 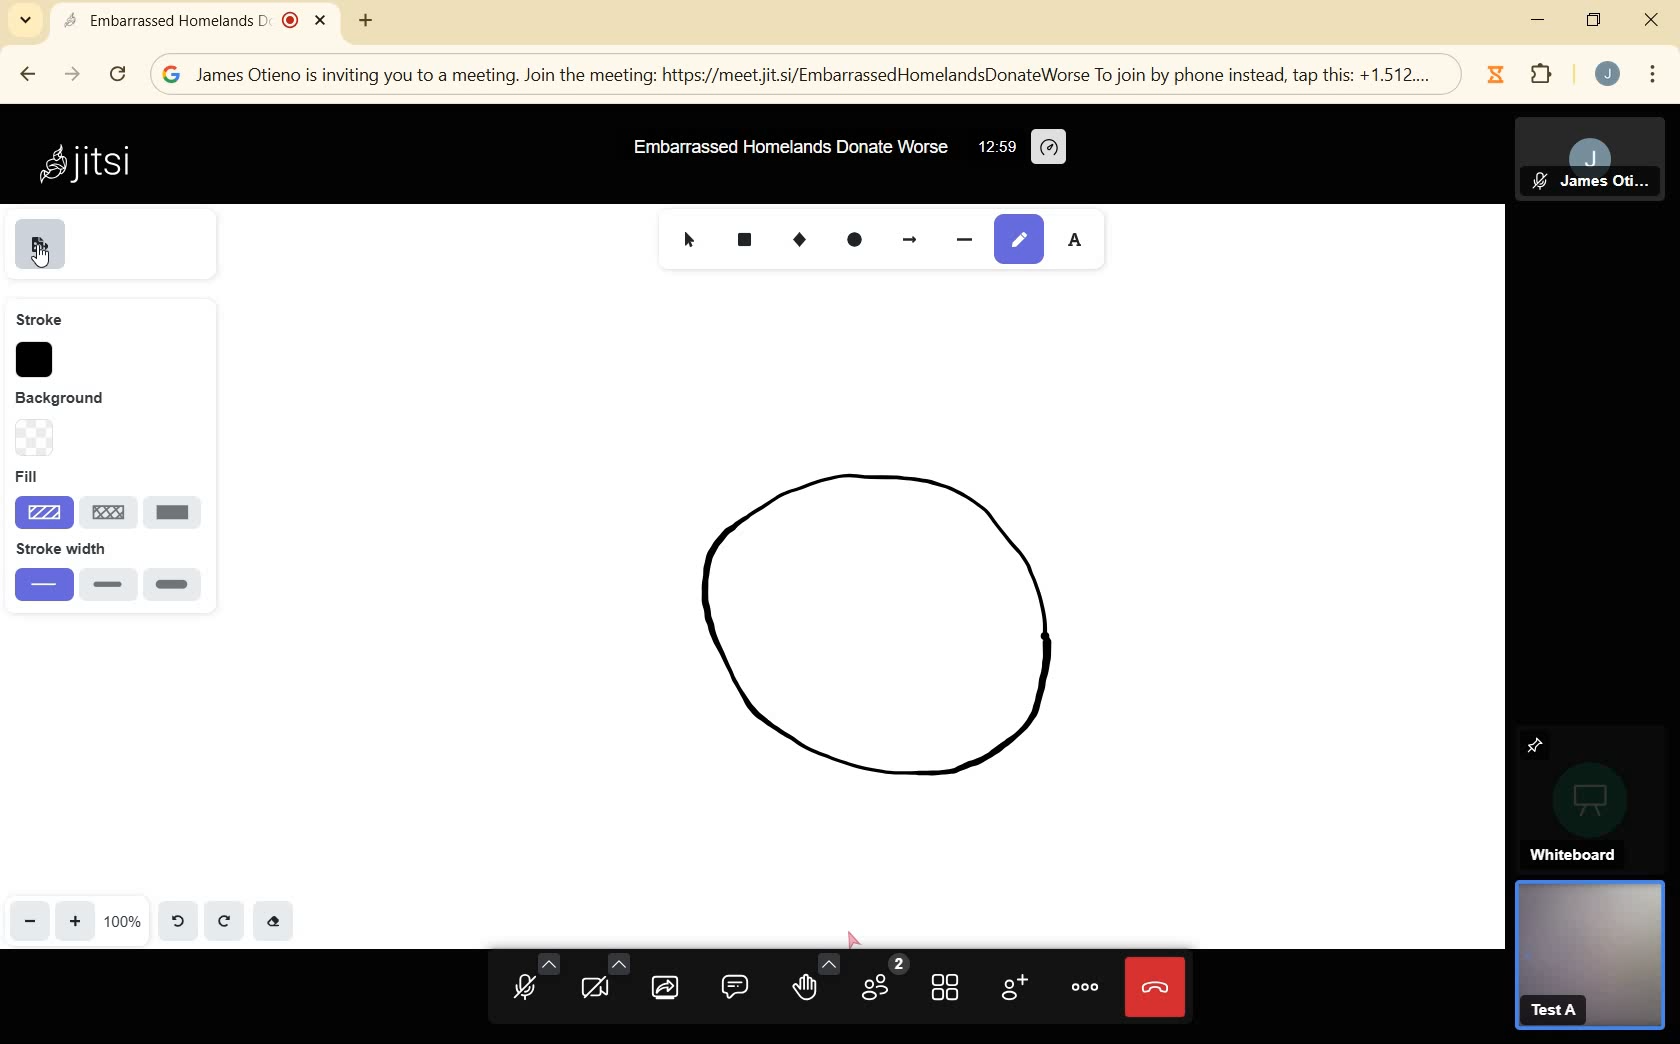 I want to click on zoom in, so click(x=76, y=922).